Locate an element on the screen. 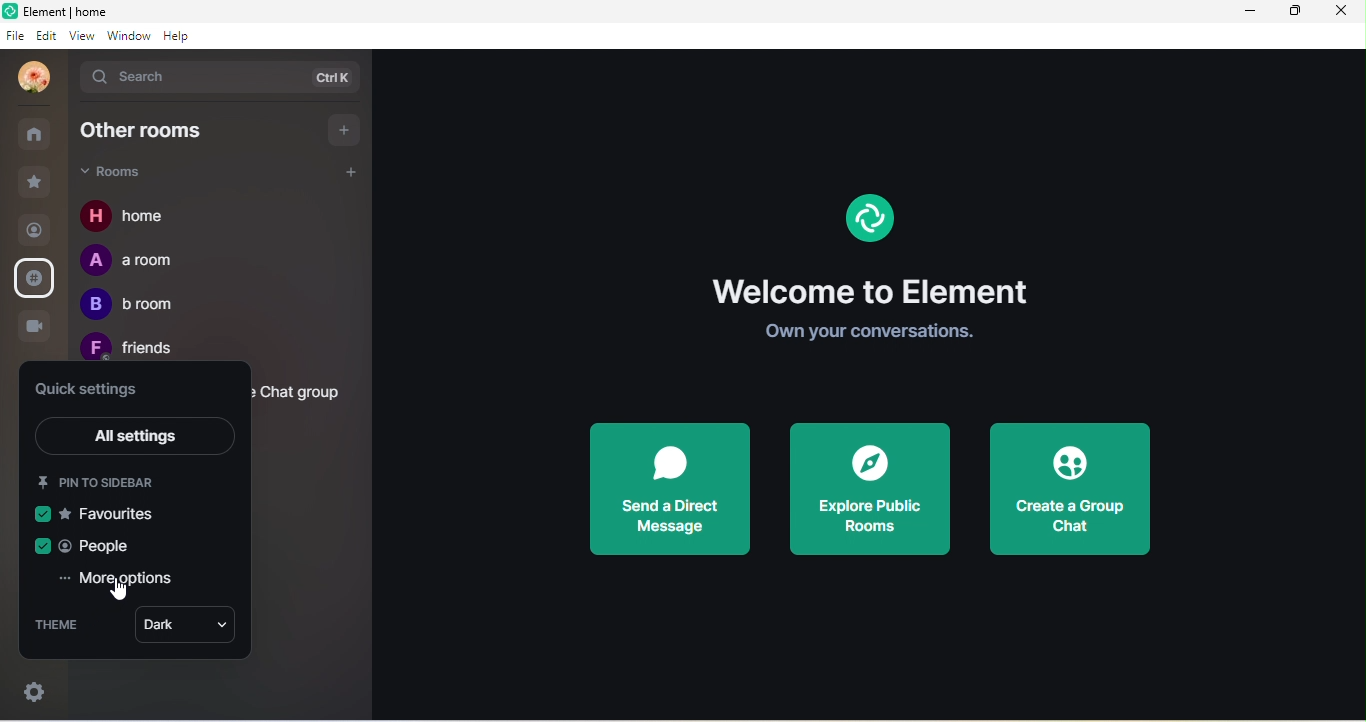 This screenshot has height=722, width=1366. favourites is located at coordinates (36, 180).